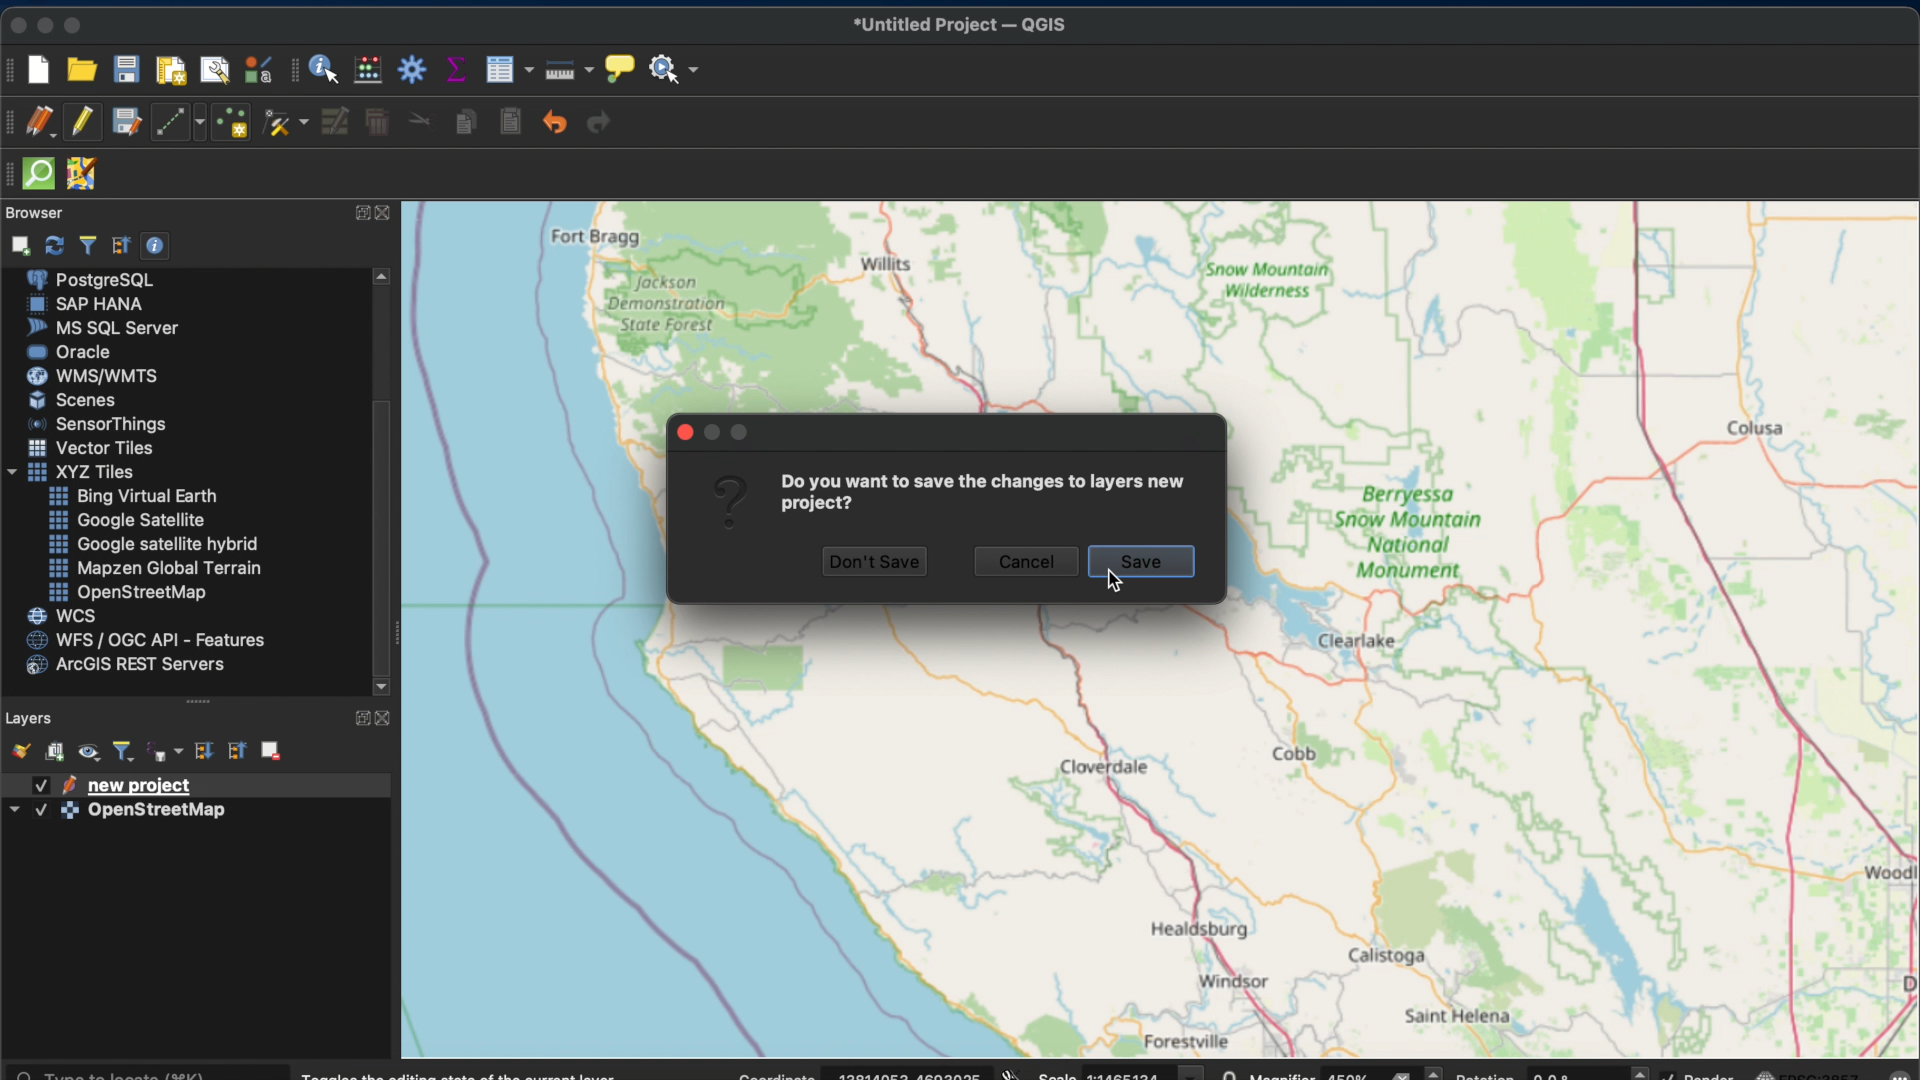 The image size is (1920, 1080). Describe the element at coordinates (69, 351) in the screenshot. I see `oracle ` at that location.